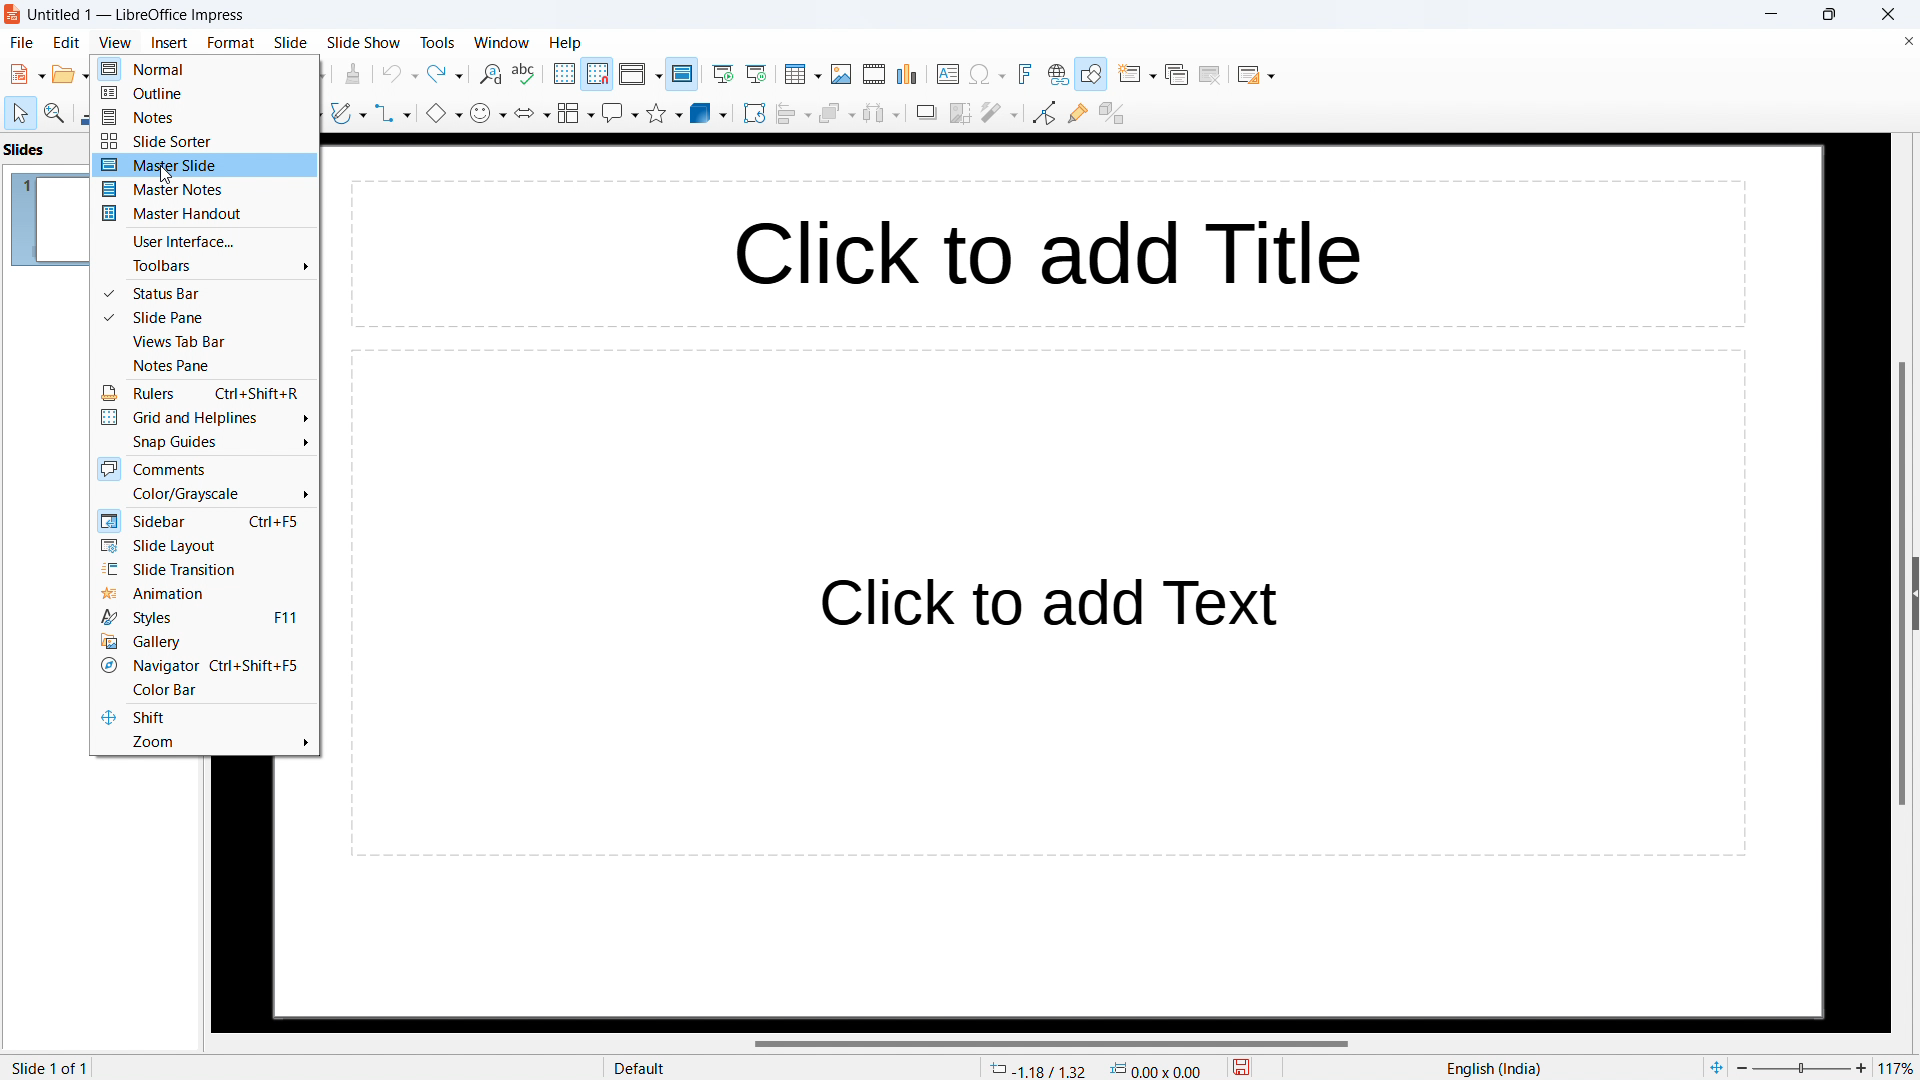  I want to click on display grid, so click(565, 74).